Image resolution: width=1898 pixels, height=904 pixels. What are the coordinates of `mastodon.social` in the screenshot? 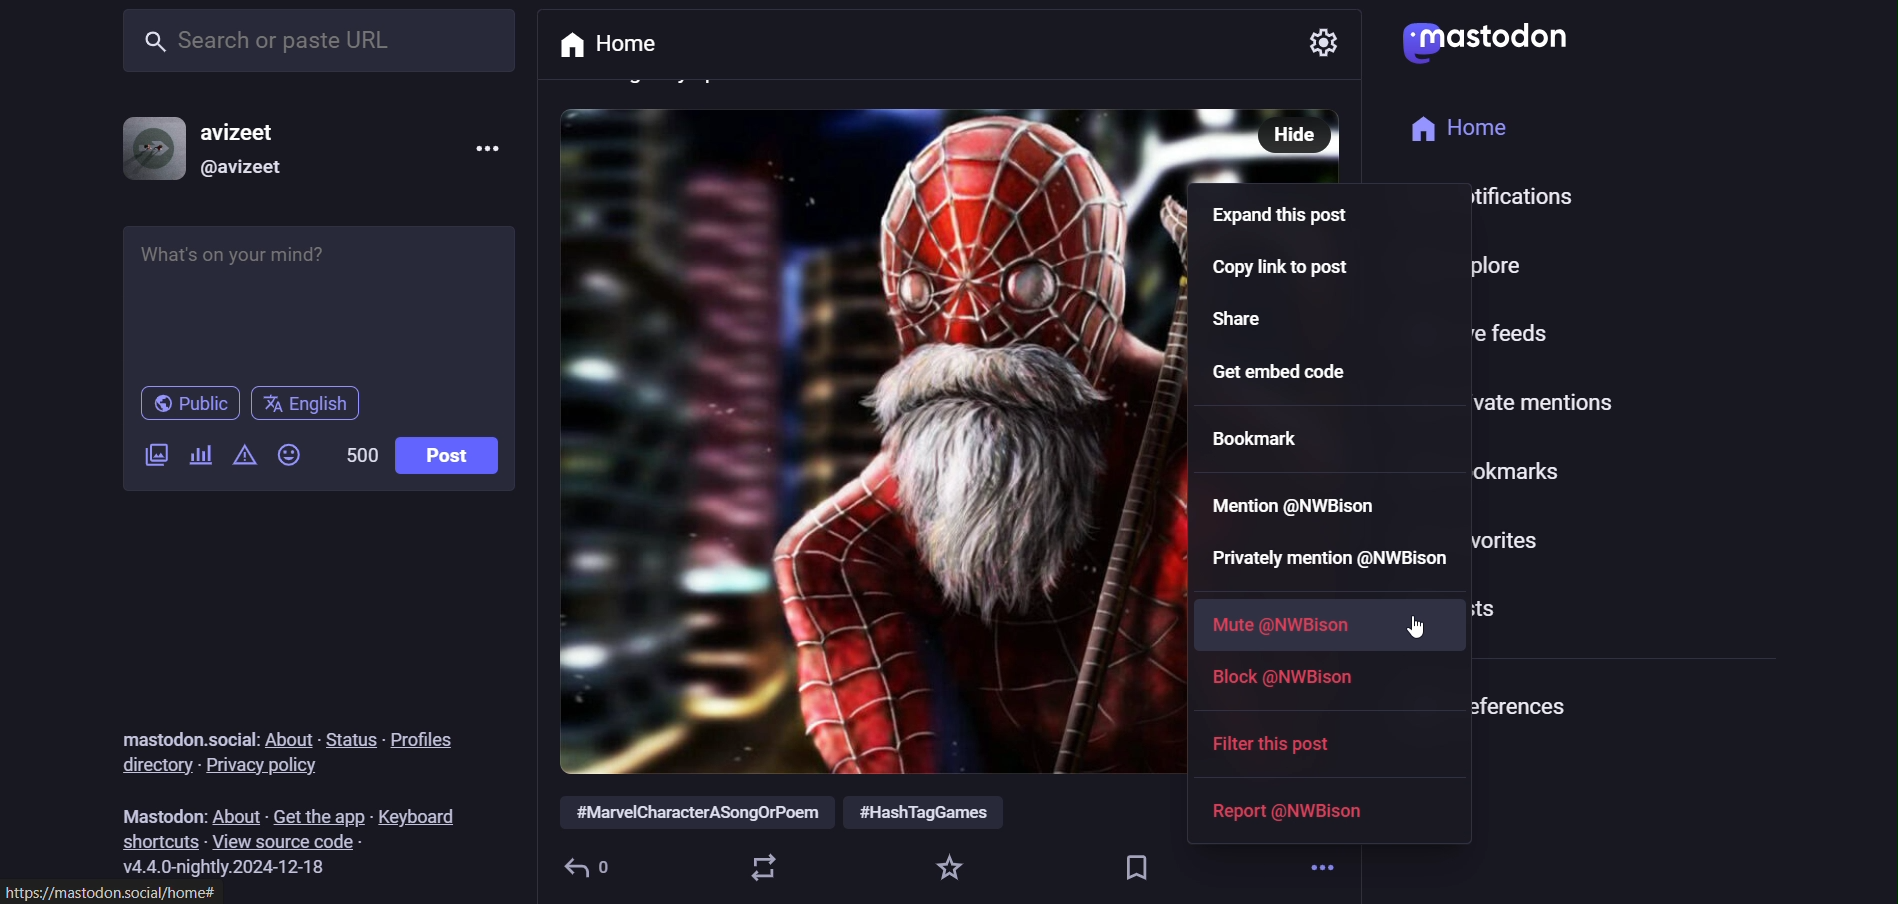 It's located at (178, 735).